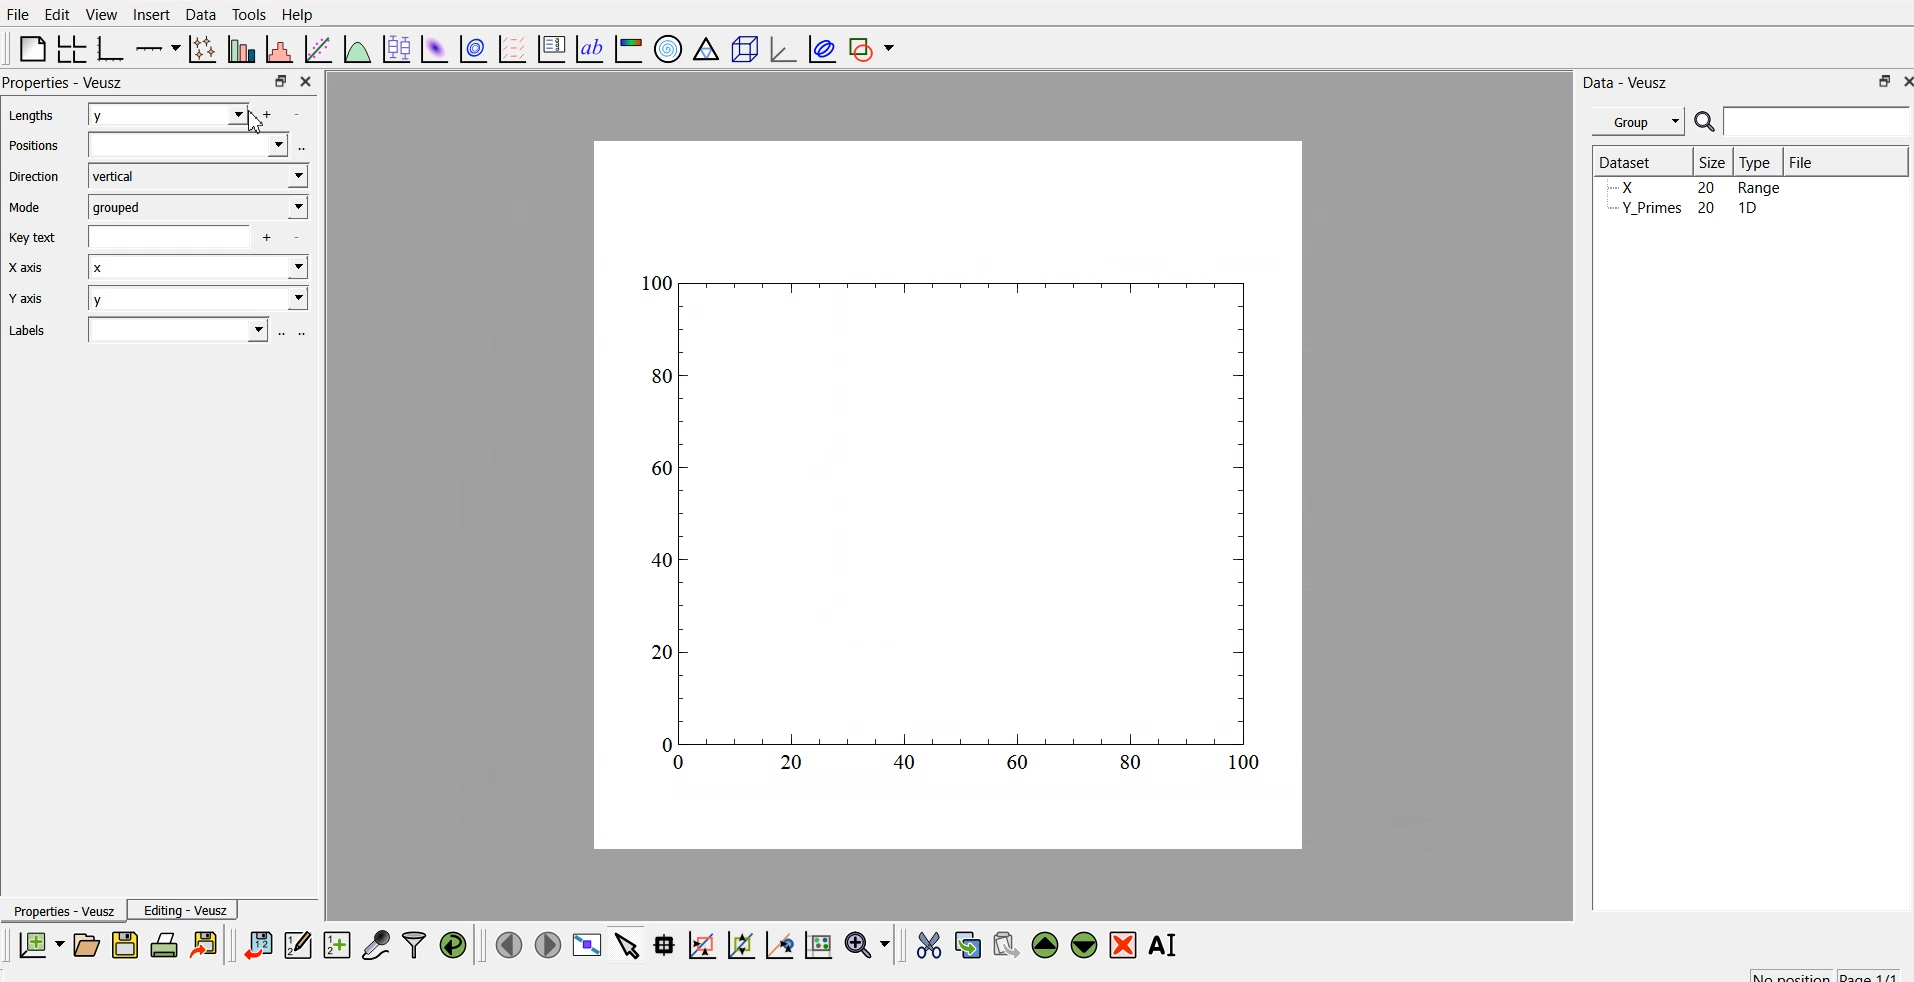 This screenshot has width=1914, height=982. Describe the element at coordinates (948, 496) in the screenshot. I see `canvas` at that location.